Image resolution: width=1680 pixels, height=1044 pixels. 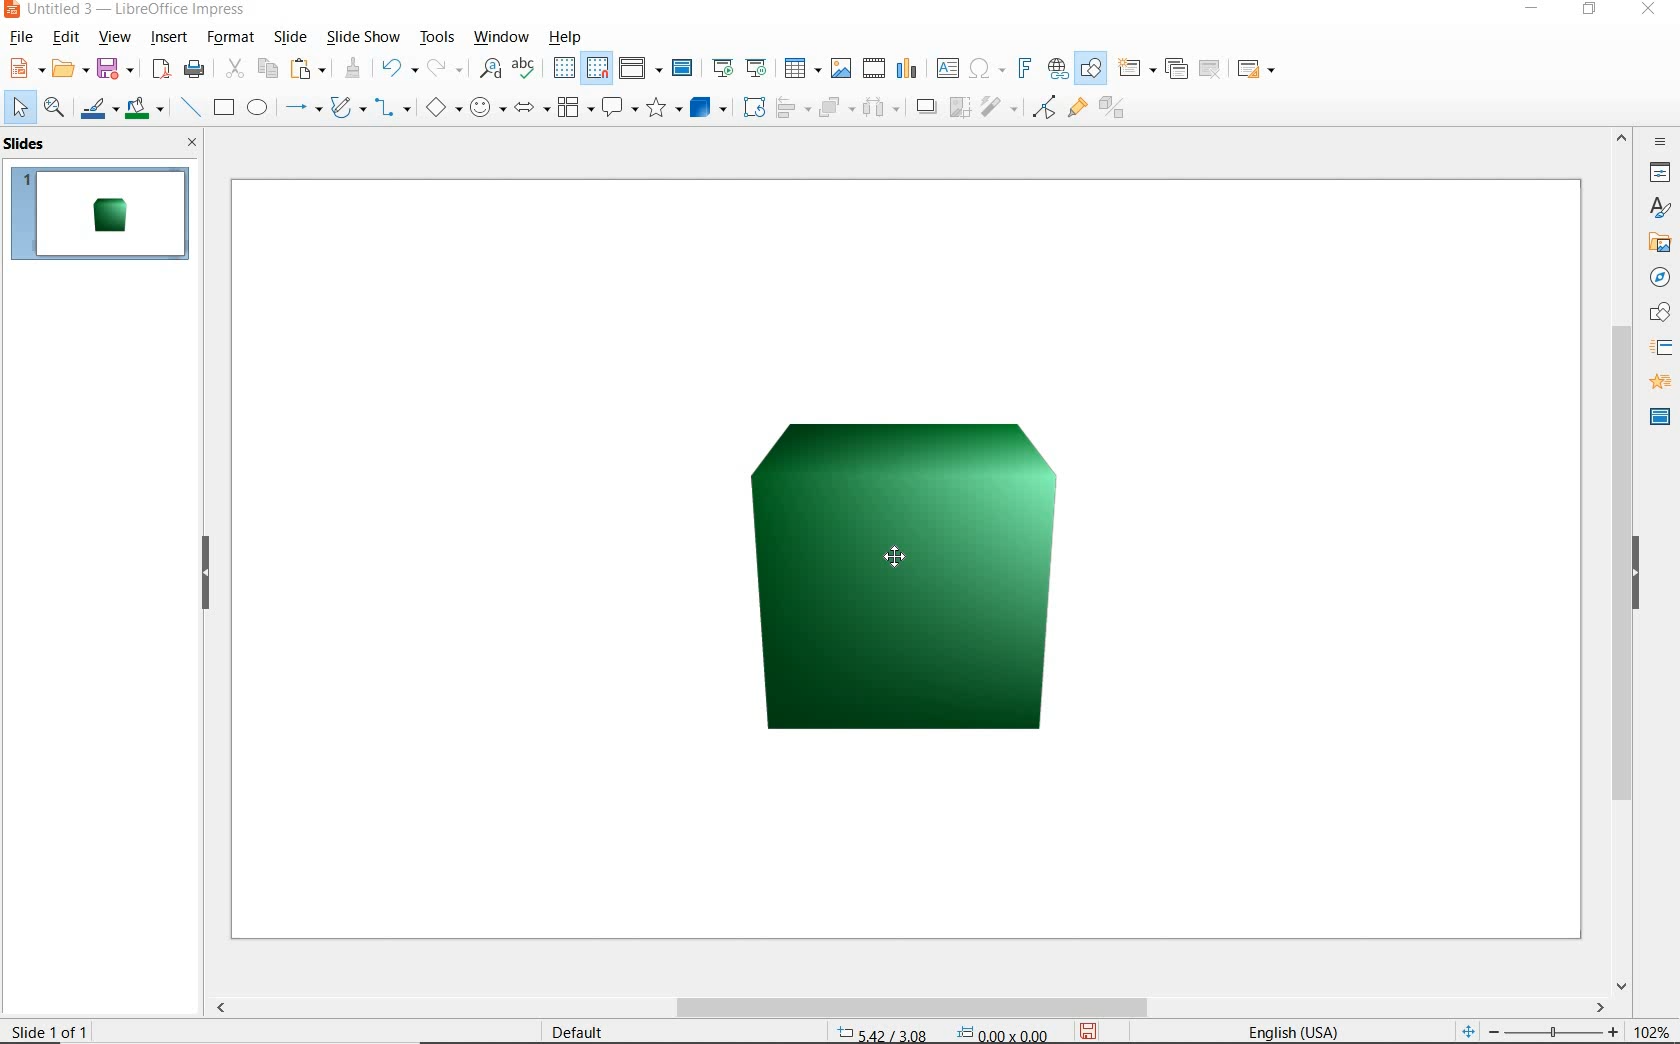 What do you see at coordinates (1660, 142) in the screenshot?
I see `SIDEBAR SETTINGS` at bounding box center [1660, 142].